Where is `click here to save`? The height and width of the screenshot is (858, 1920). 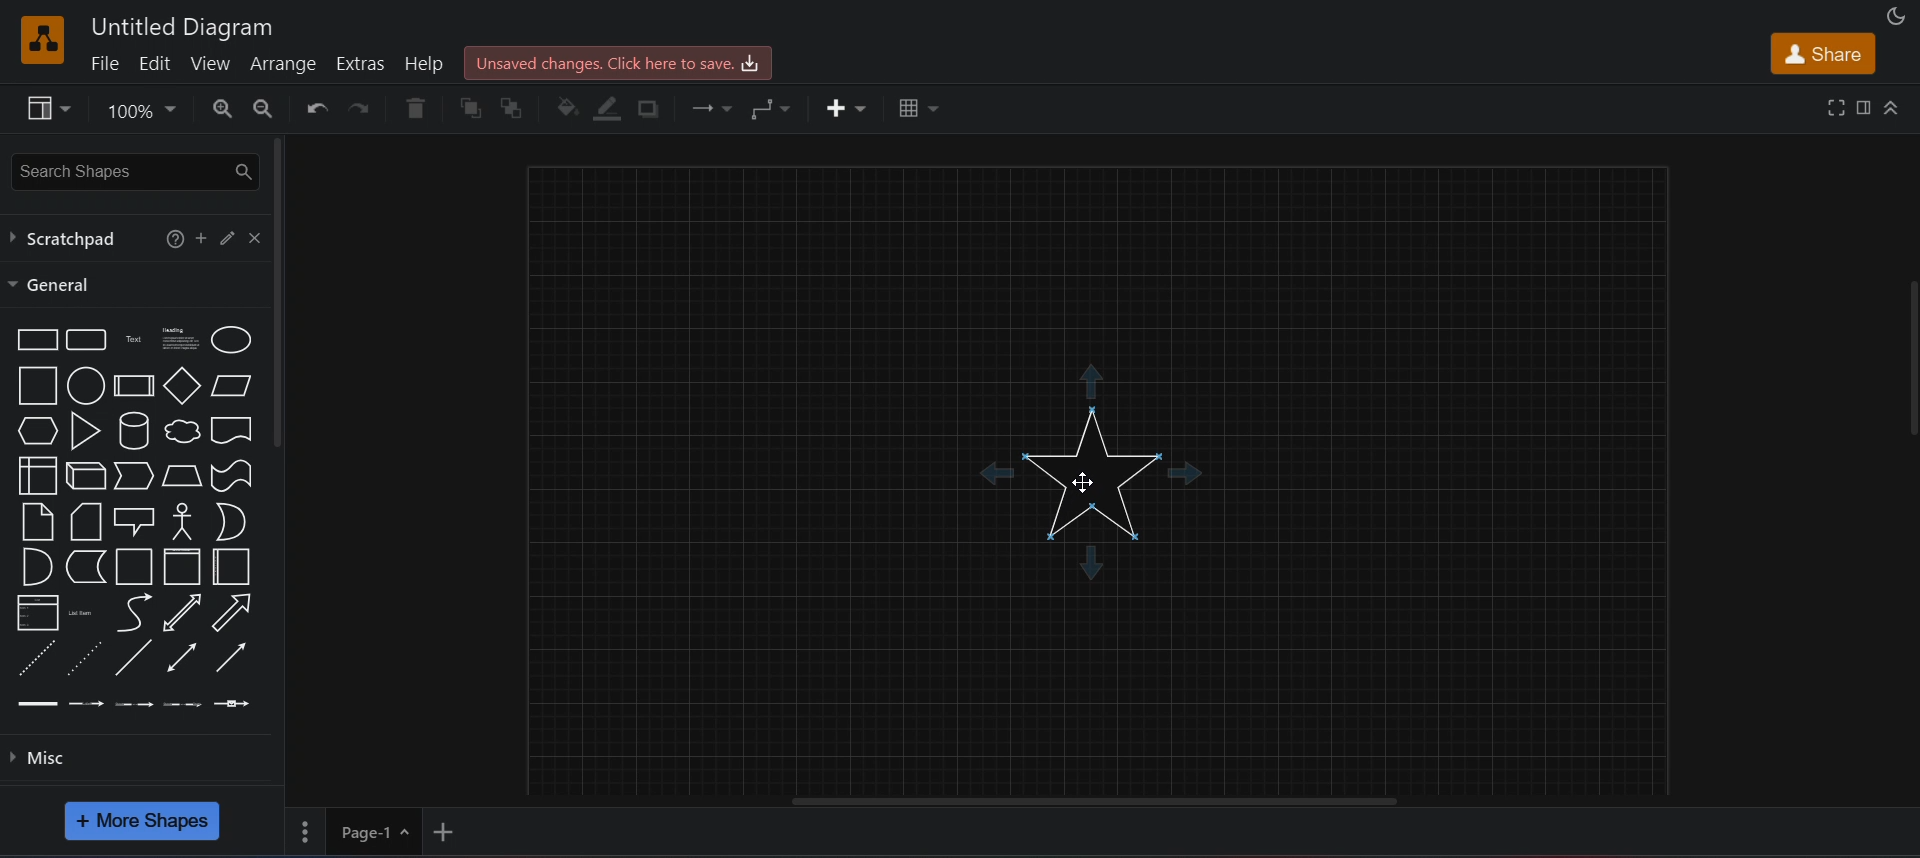 click here to save is located at coordinates (615, 64).